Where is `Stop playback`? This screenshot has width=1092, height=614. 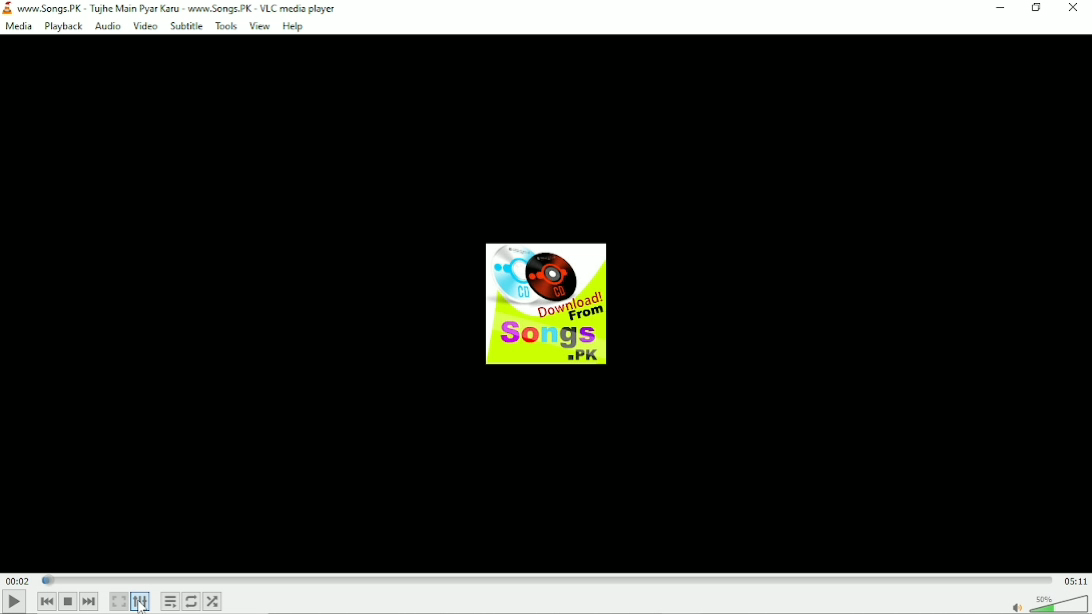
Stop playback is located at coordinates (68, 602).